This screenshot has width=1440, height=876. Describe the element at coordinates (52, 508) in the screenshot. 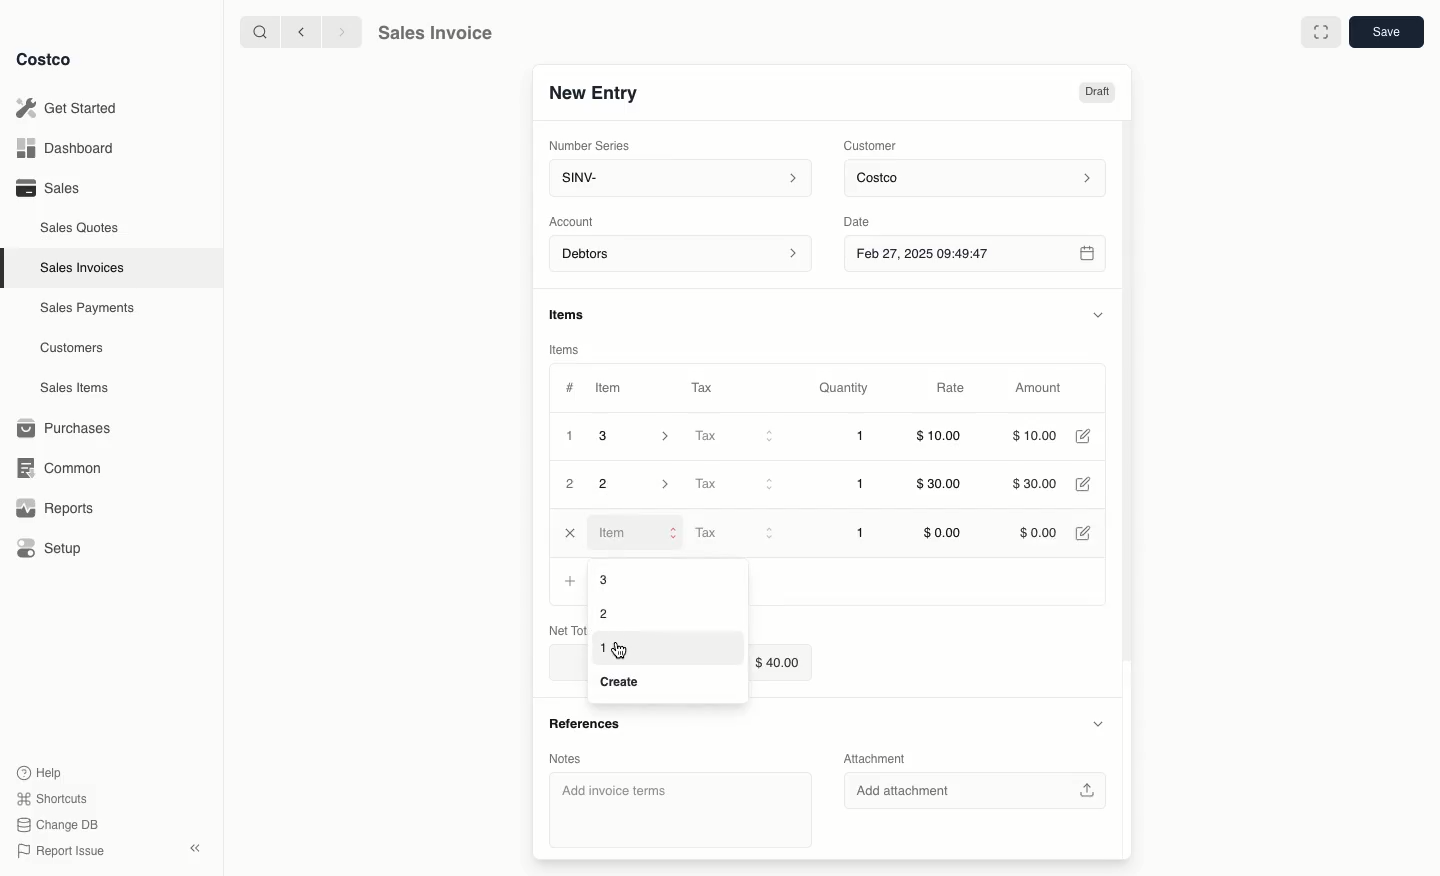

I see `Reports` at that location.